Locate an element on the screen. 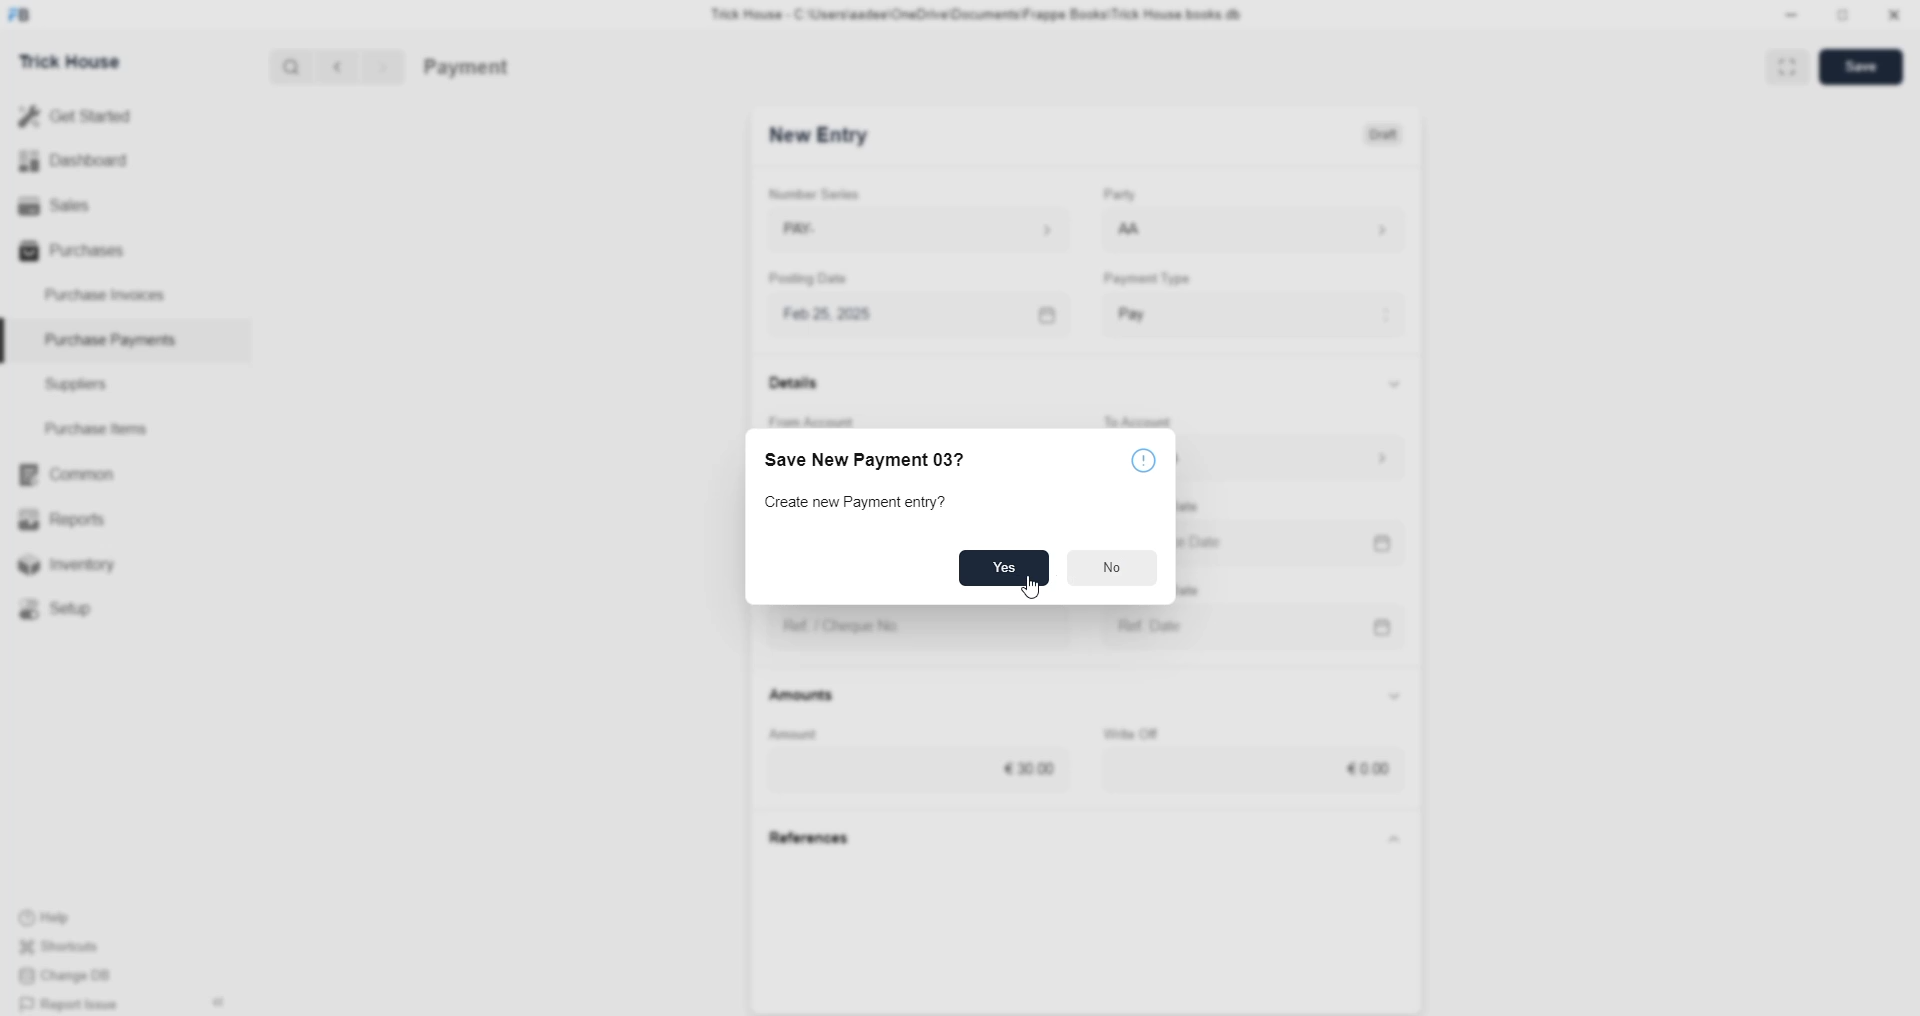 The image size is (1920, 1016). common is located at coordinates (70, 475).